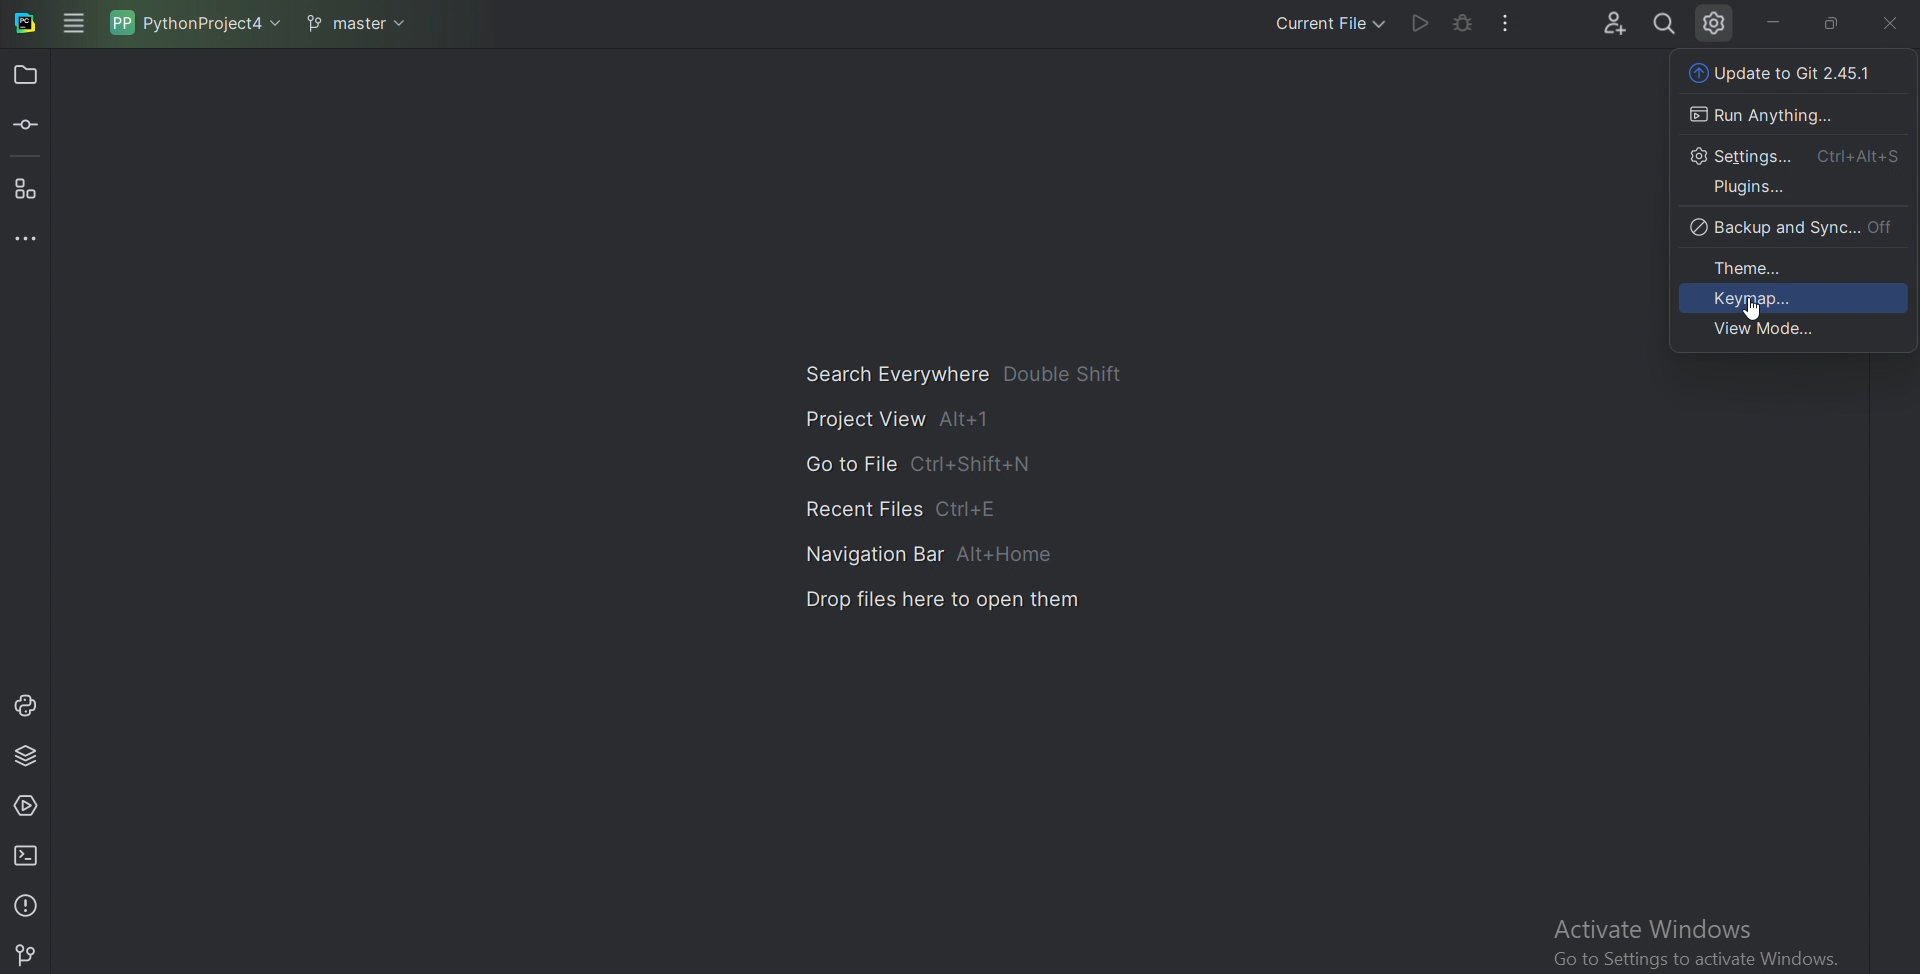  Describe the element at coordinates (1664, 25) in the screenshot. I see `Search Everywhere` at that location.